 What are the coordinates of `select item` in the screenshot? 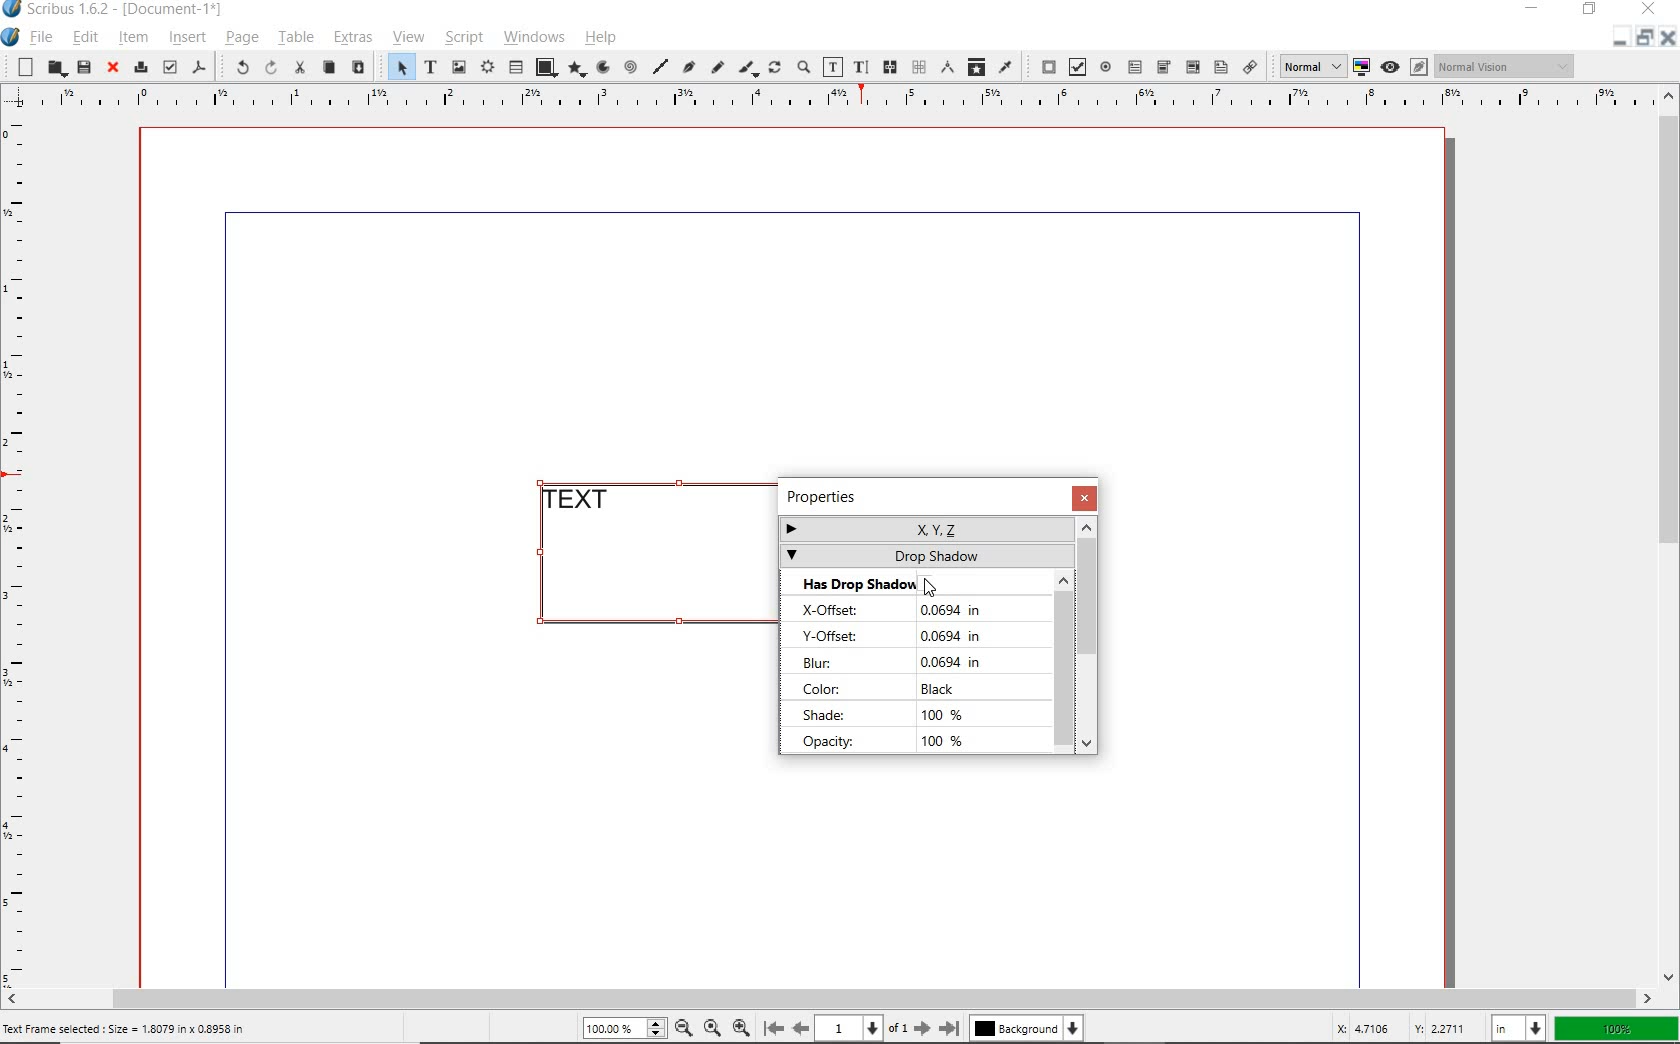 It's located at (399, 67).